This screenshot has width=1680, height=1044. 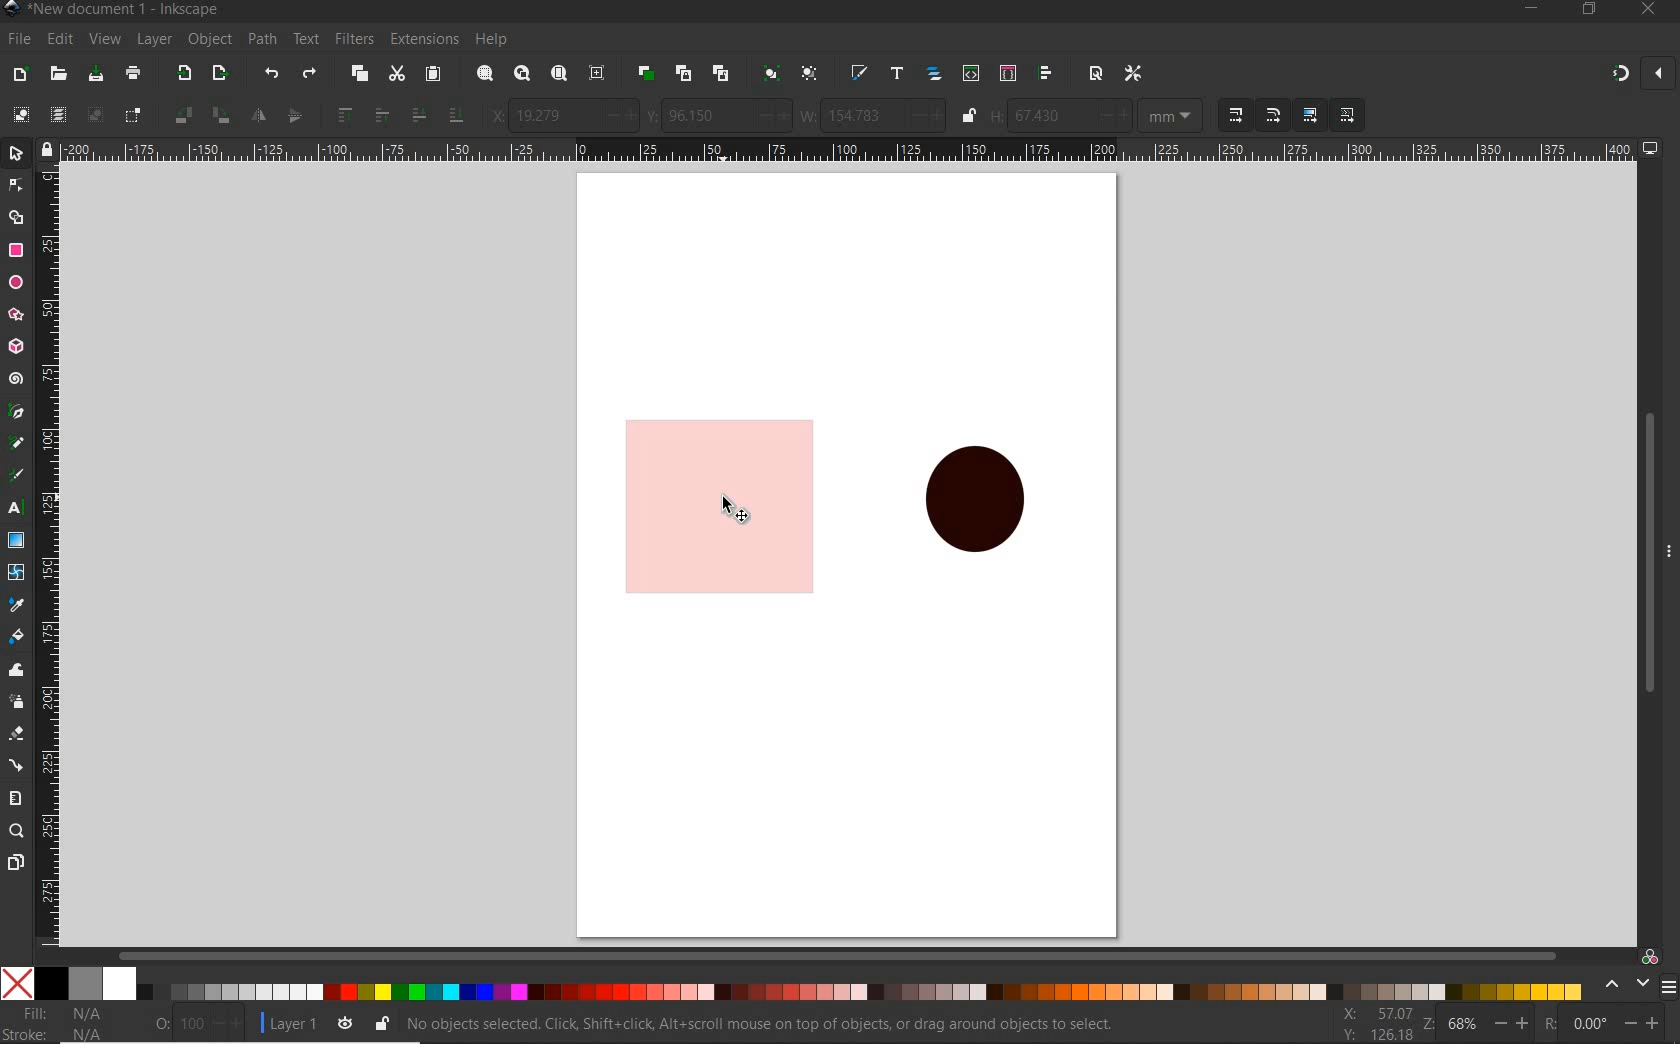 I want to click on open text, so click(x=898, y=75).